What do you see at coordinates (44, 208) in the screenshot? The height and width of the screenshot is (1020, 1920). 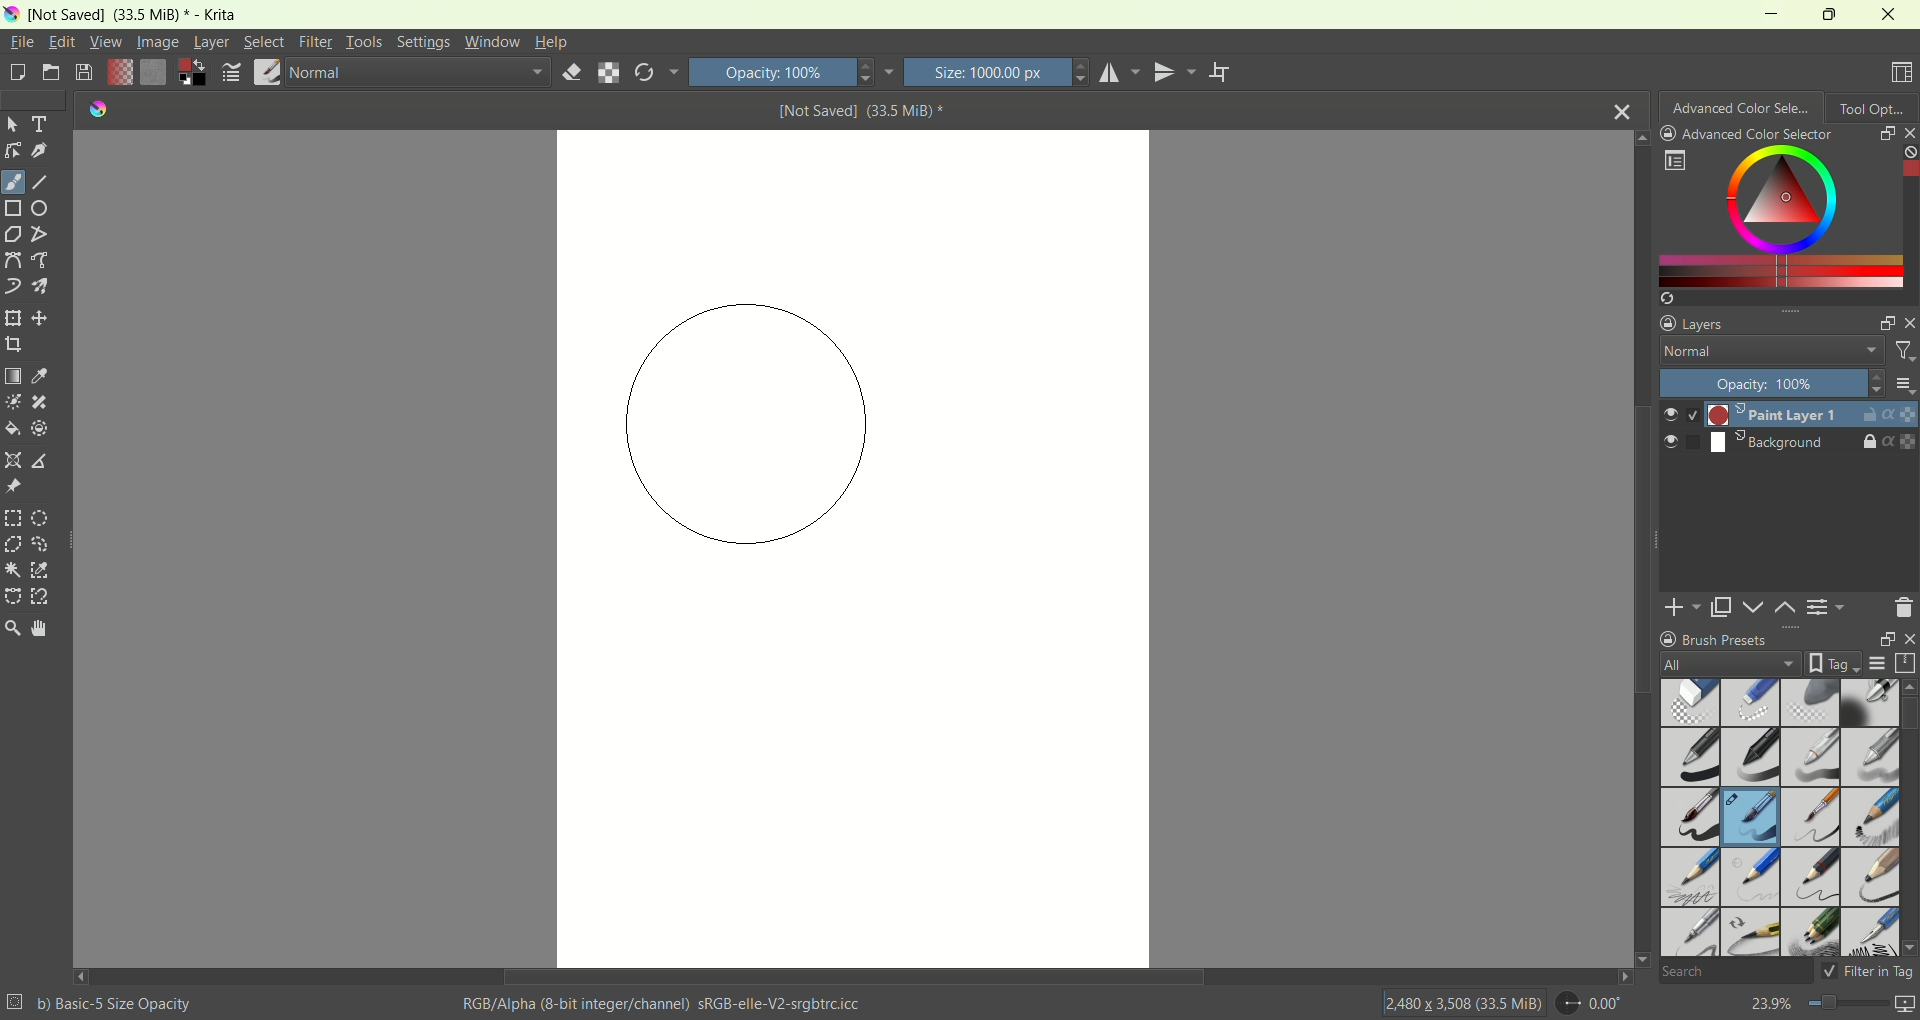 I see `ellipse` at bounding box center [44, 208].